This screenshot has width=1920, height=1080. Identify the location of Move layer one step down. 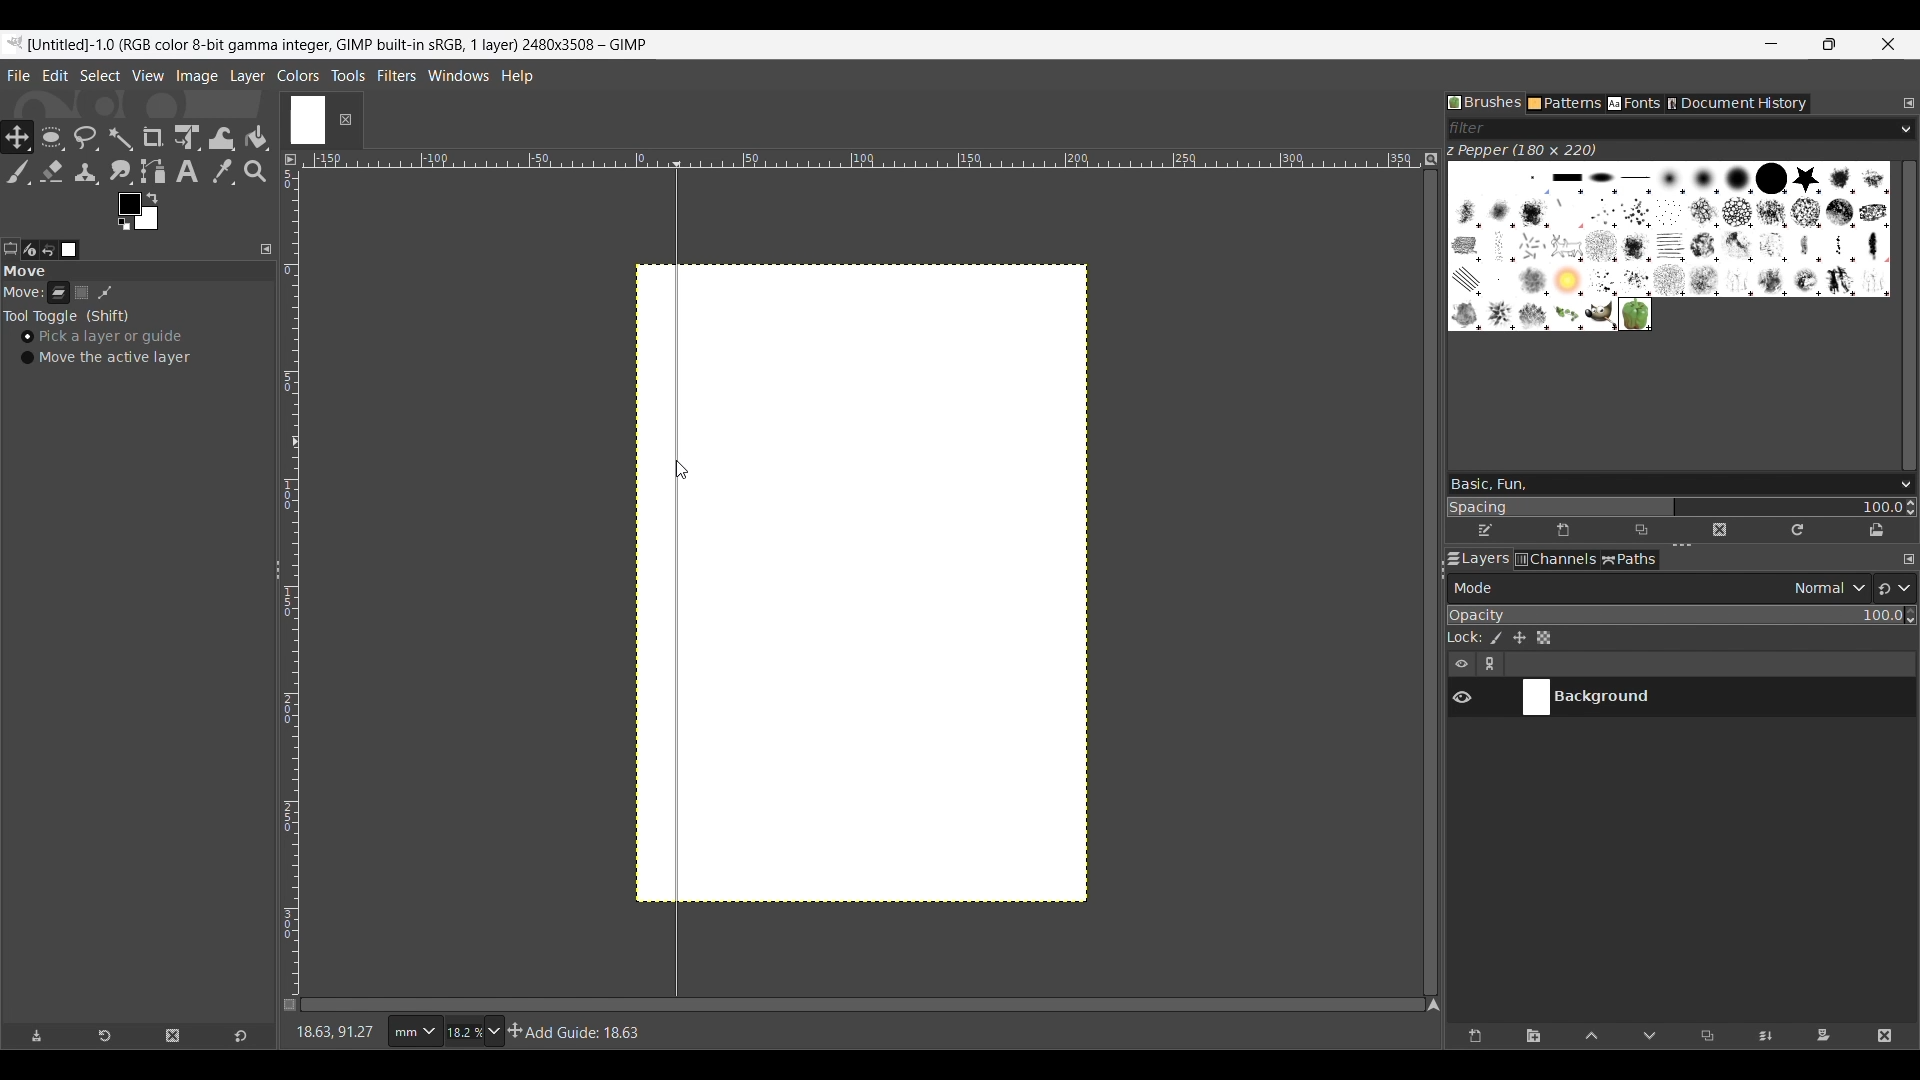
(1650, 1037).